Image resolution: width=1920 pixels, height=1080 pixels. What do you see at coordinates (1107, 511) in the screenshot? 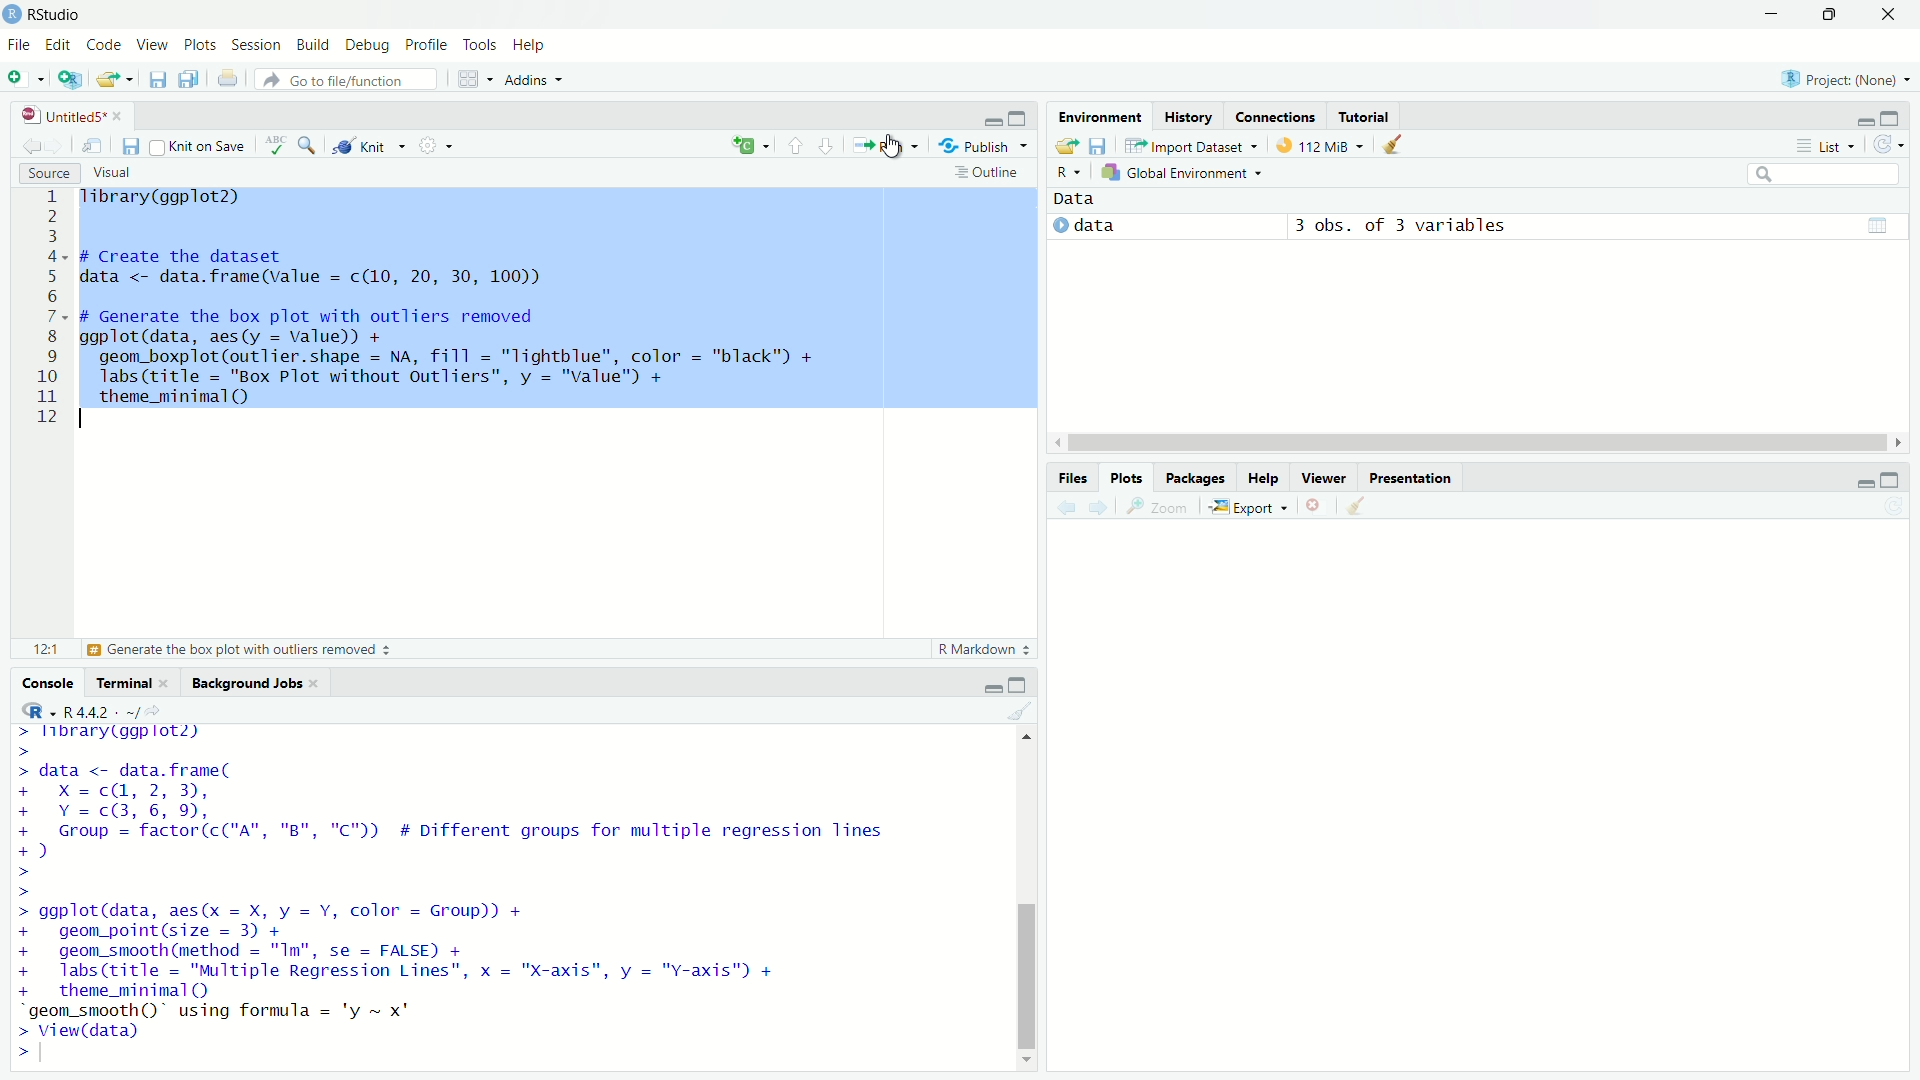
I see `next` at bounding box center [1107, 511].